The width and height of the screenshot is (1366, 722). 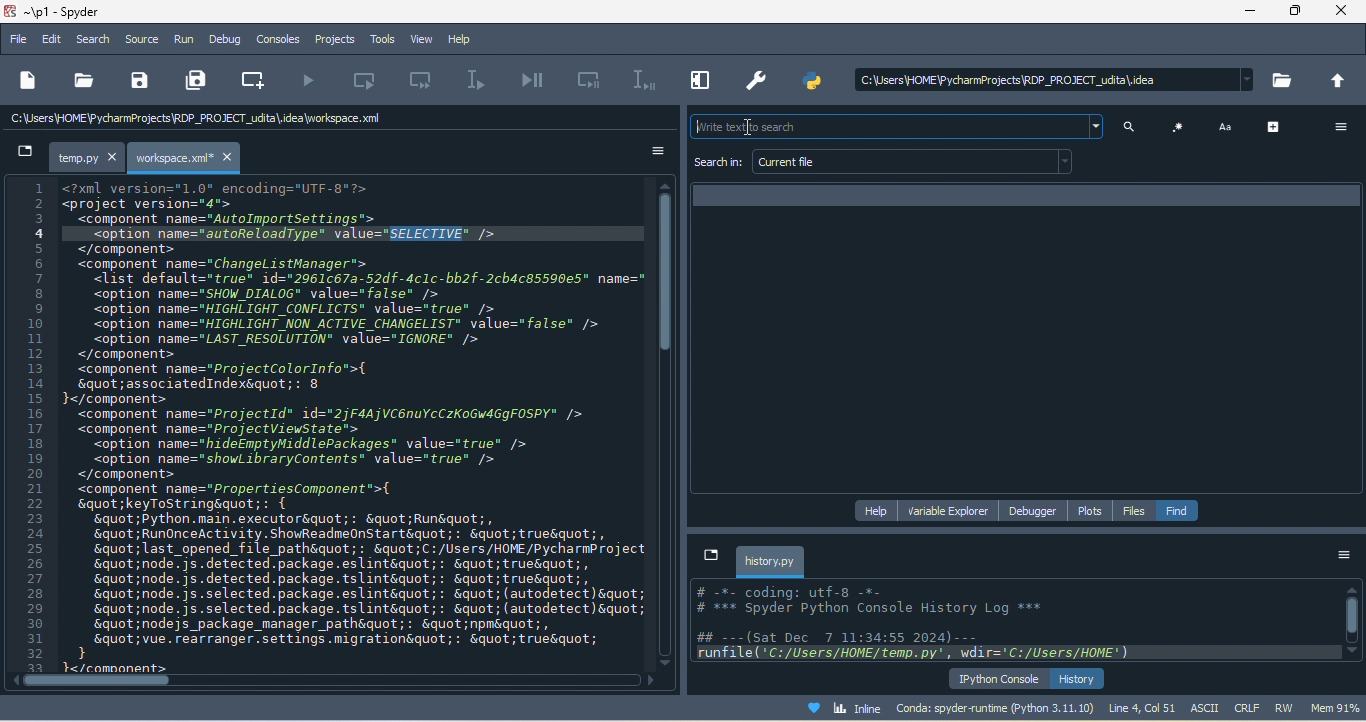 What do you see at coordinates (95, 39) in the screenshot?
I see `search` at bounding box center [95, 39].